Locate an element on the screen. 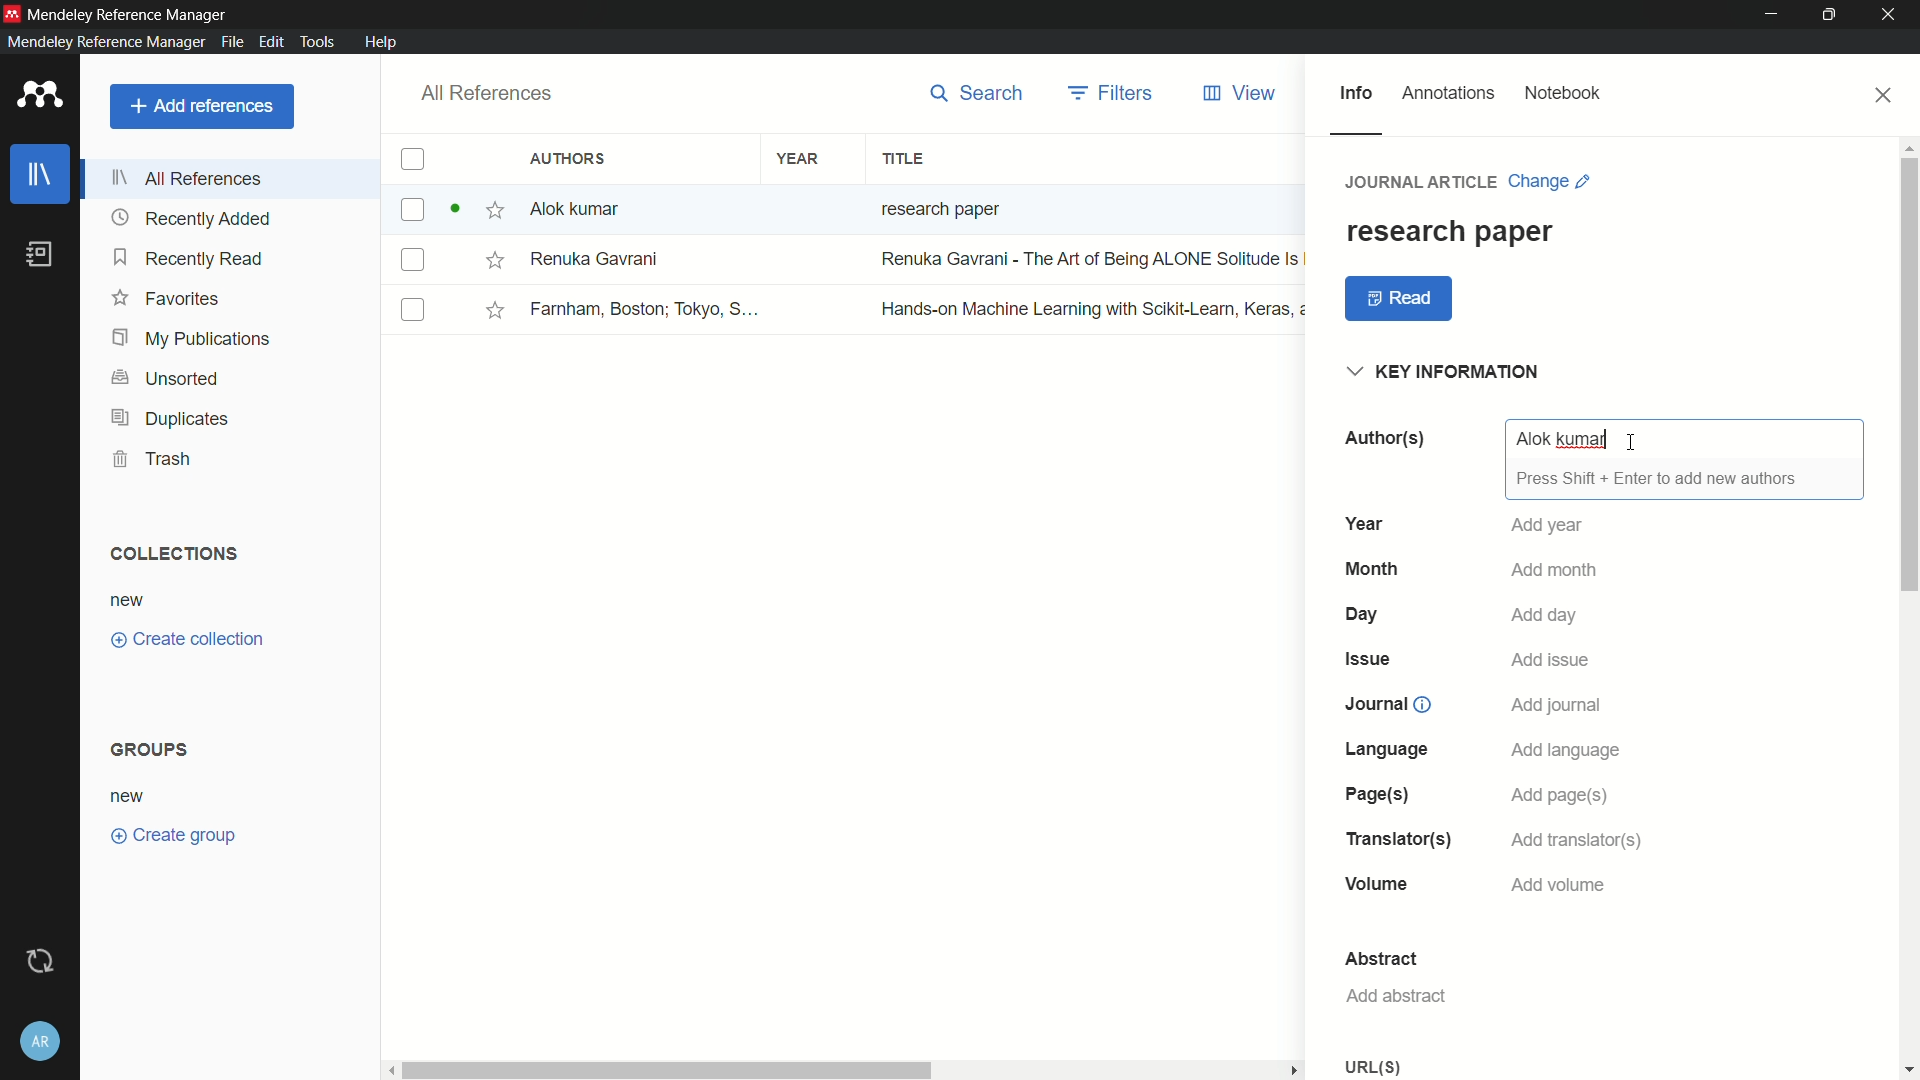 The width and height of the screenshot is (1920, 1080). change is located at coordinates (1550, 181).